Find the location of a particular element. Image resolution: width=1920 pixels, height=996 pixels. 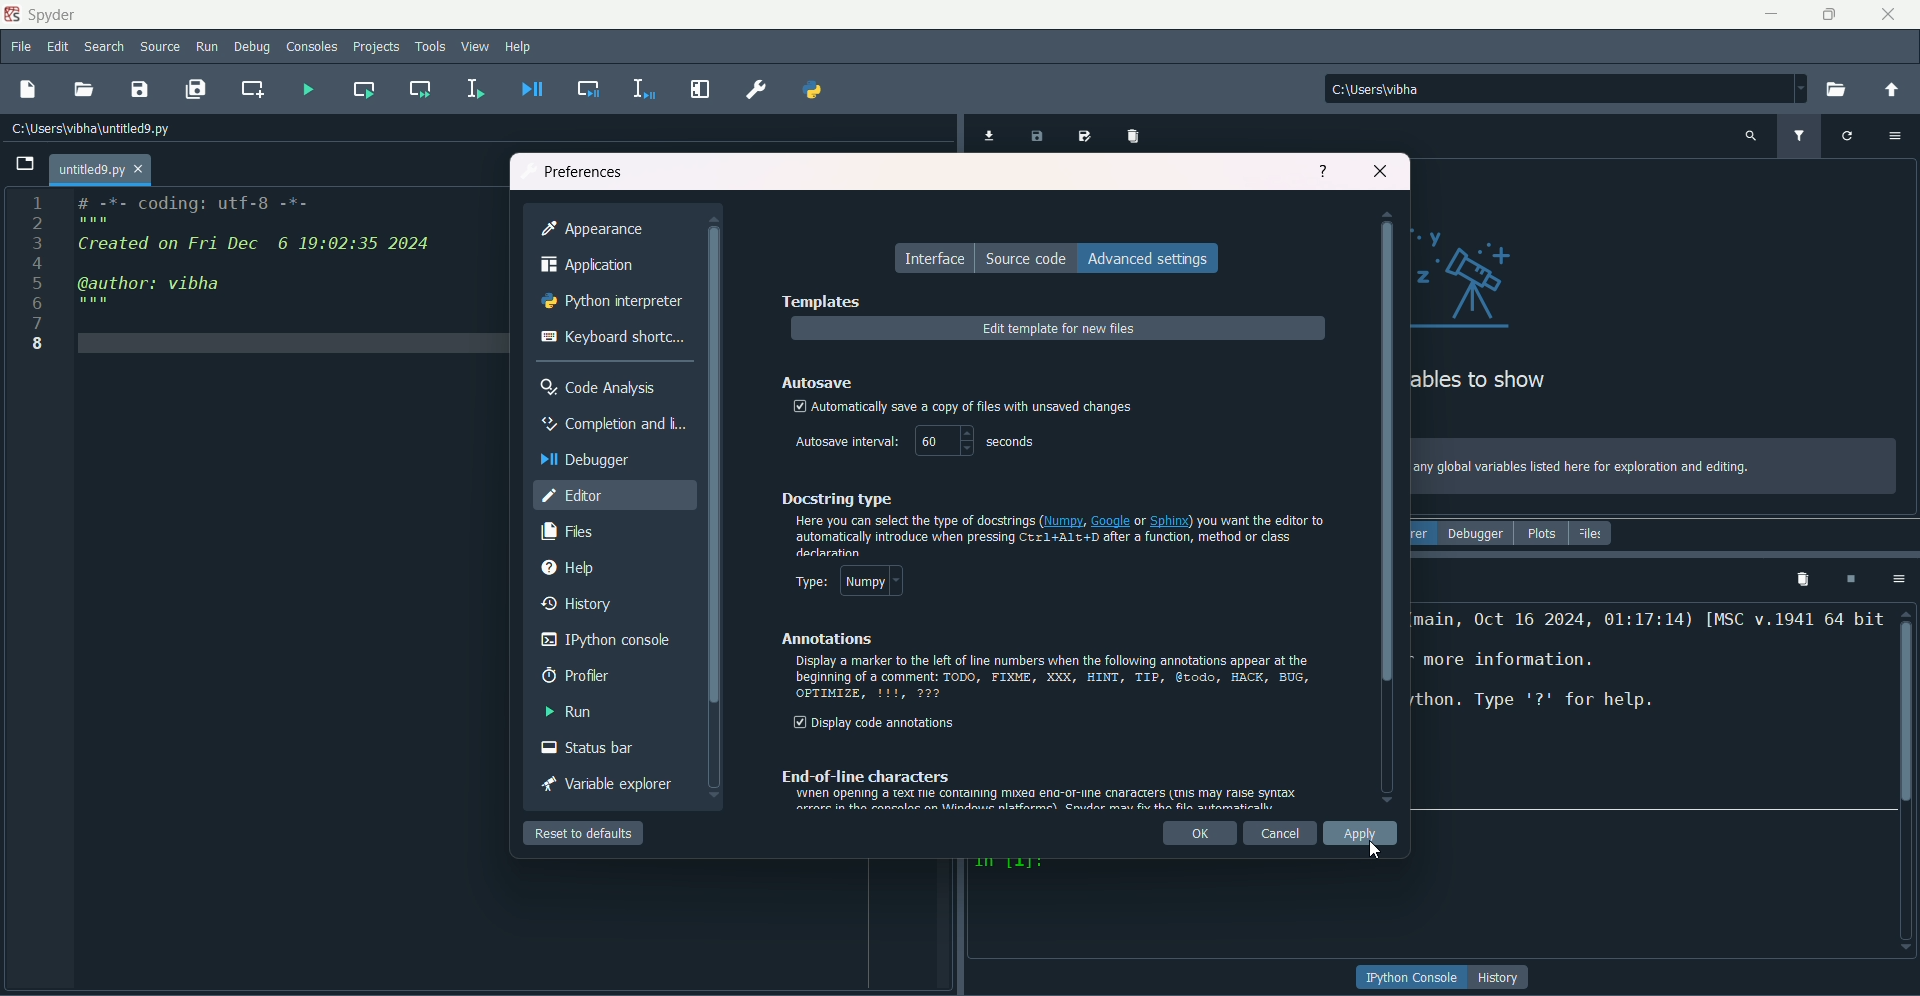

debug file is located at coordinates (526, 89).